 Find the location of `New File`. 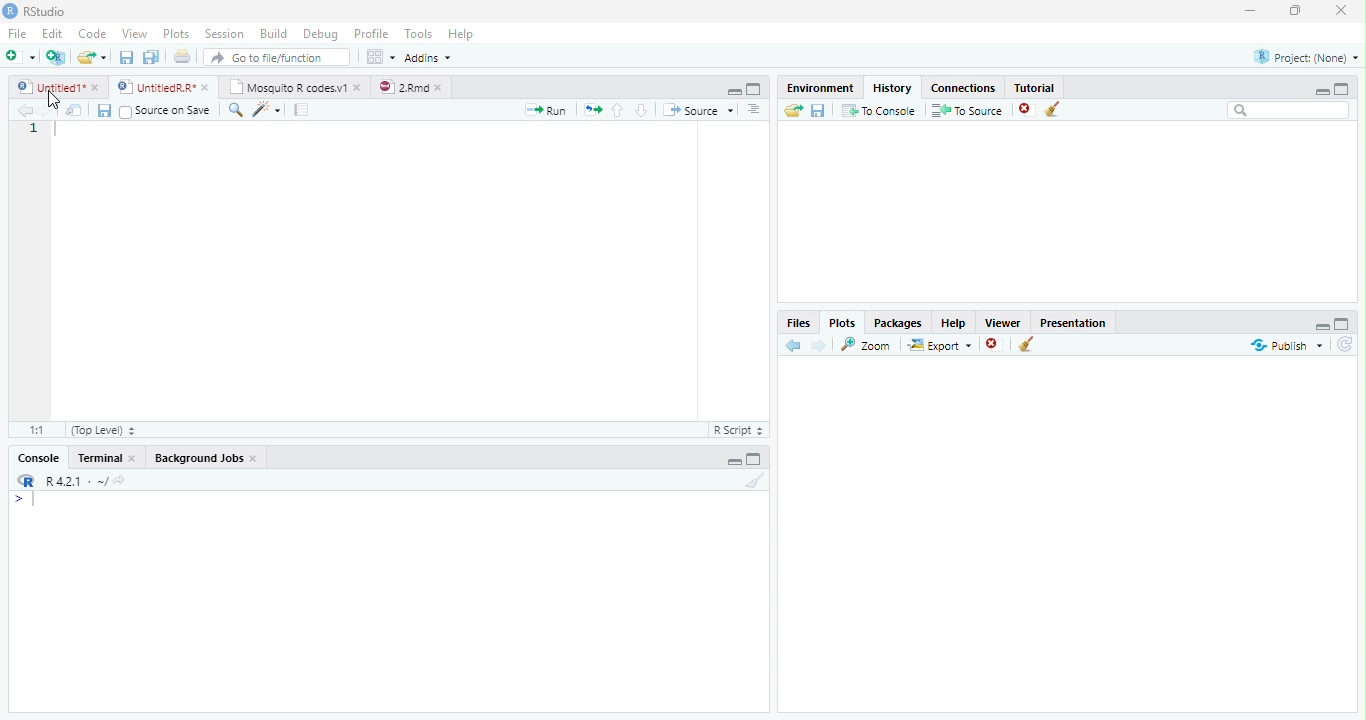

New File is located at coordinates (20, 56).